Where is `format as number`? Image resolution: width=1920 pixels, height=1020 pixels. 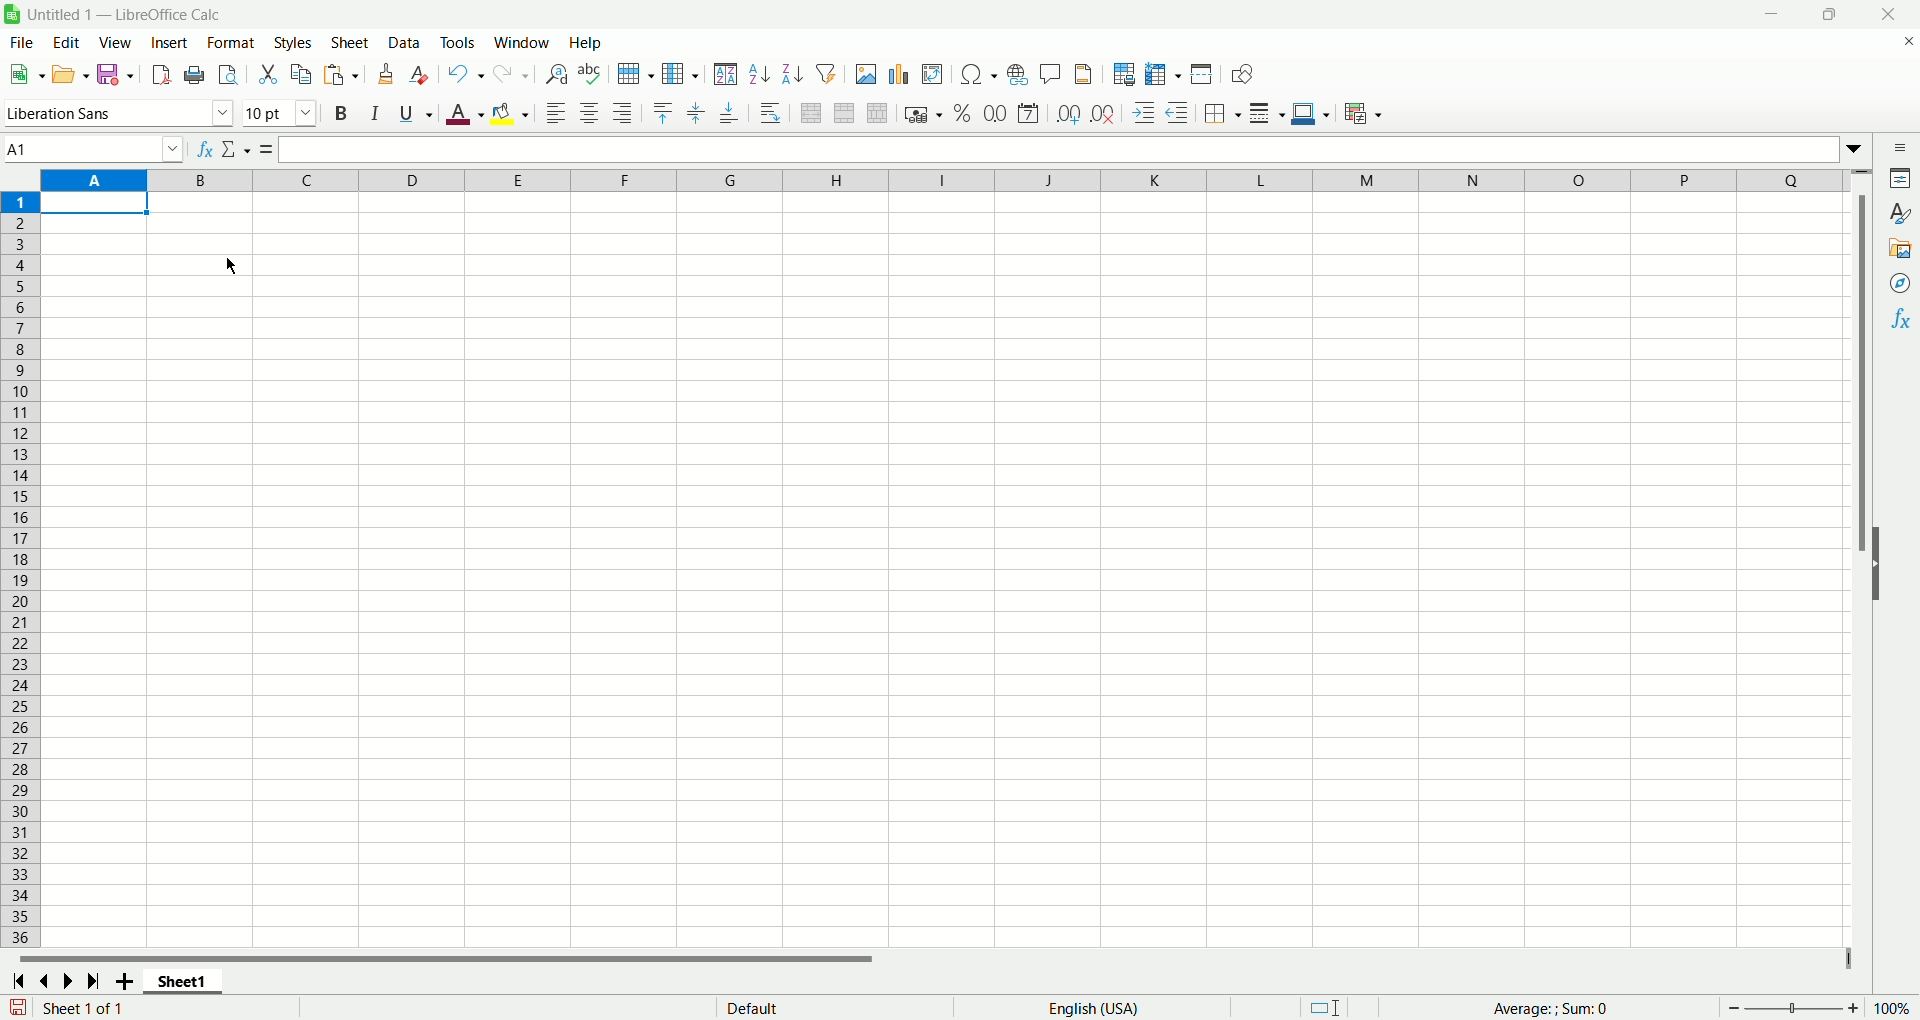
format as number is located at coordinates (995, 113).